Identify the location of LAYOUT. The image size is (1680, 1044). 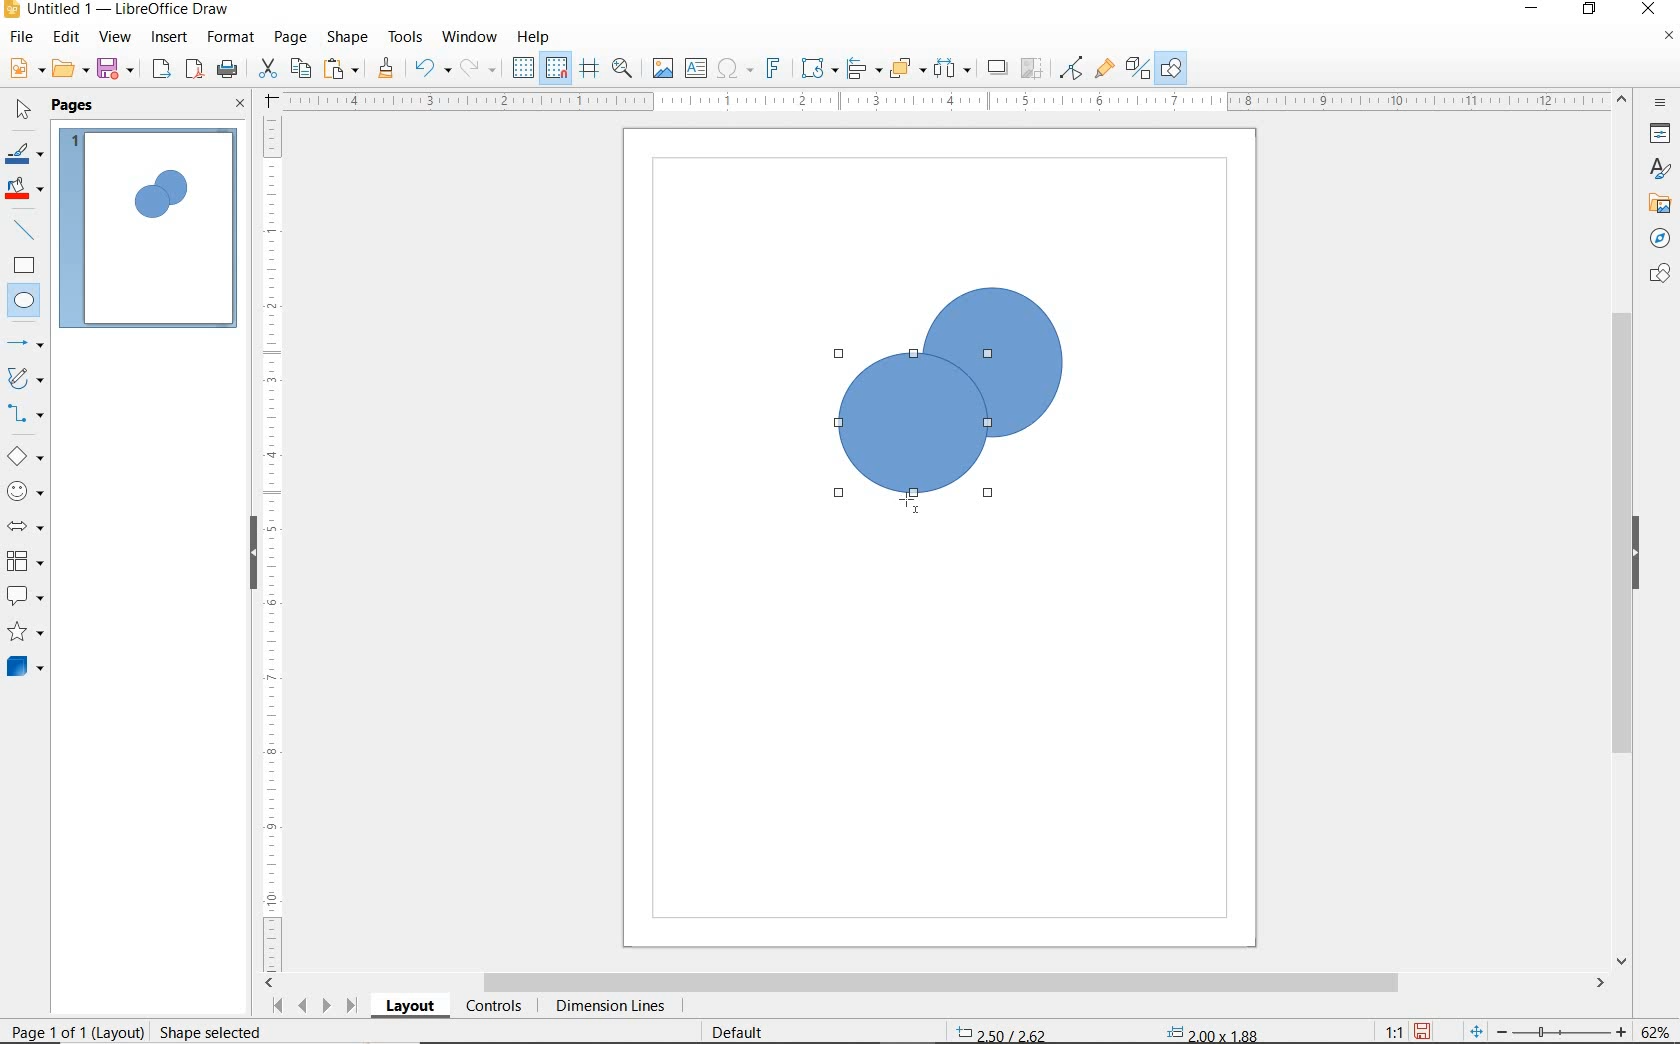
(409, 1009).